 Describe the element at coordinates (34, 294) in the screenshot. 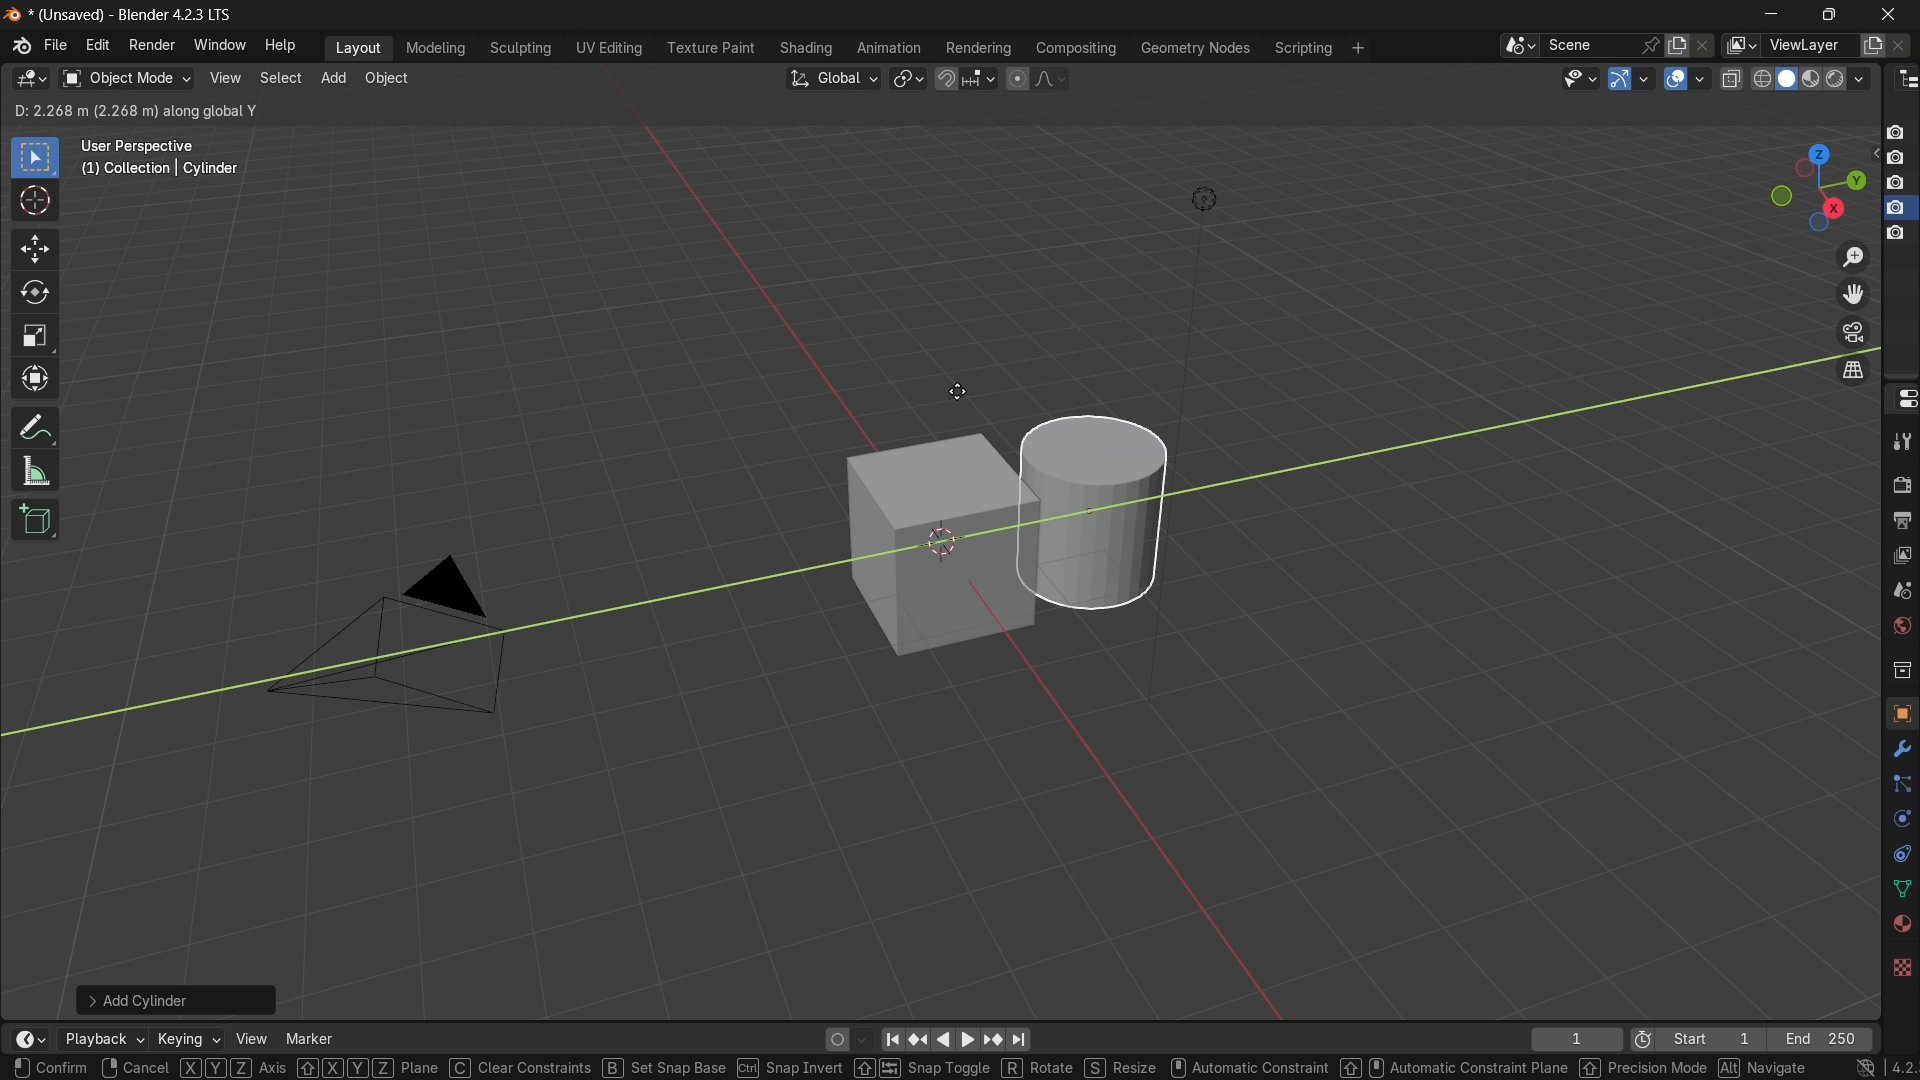

I see `rotate` at that location.